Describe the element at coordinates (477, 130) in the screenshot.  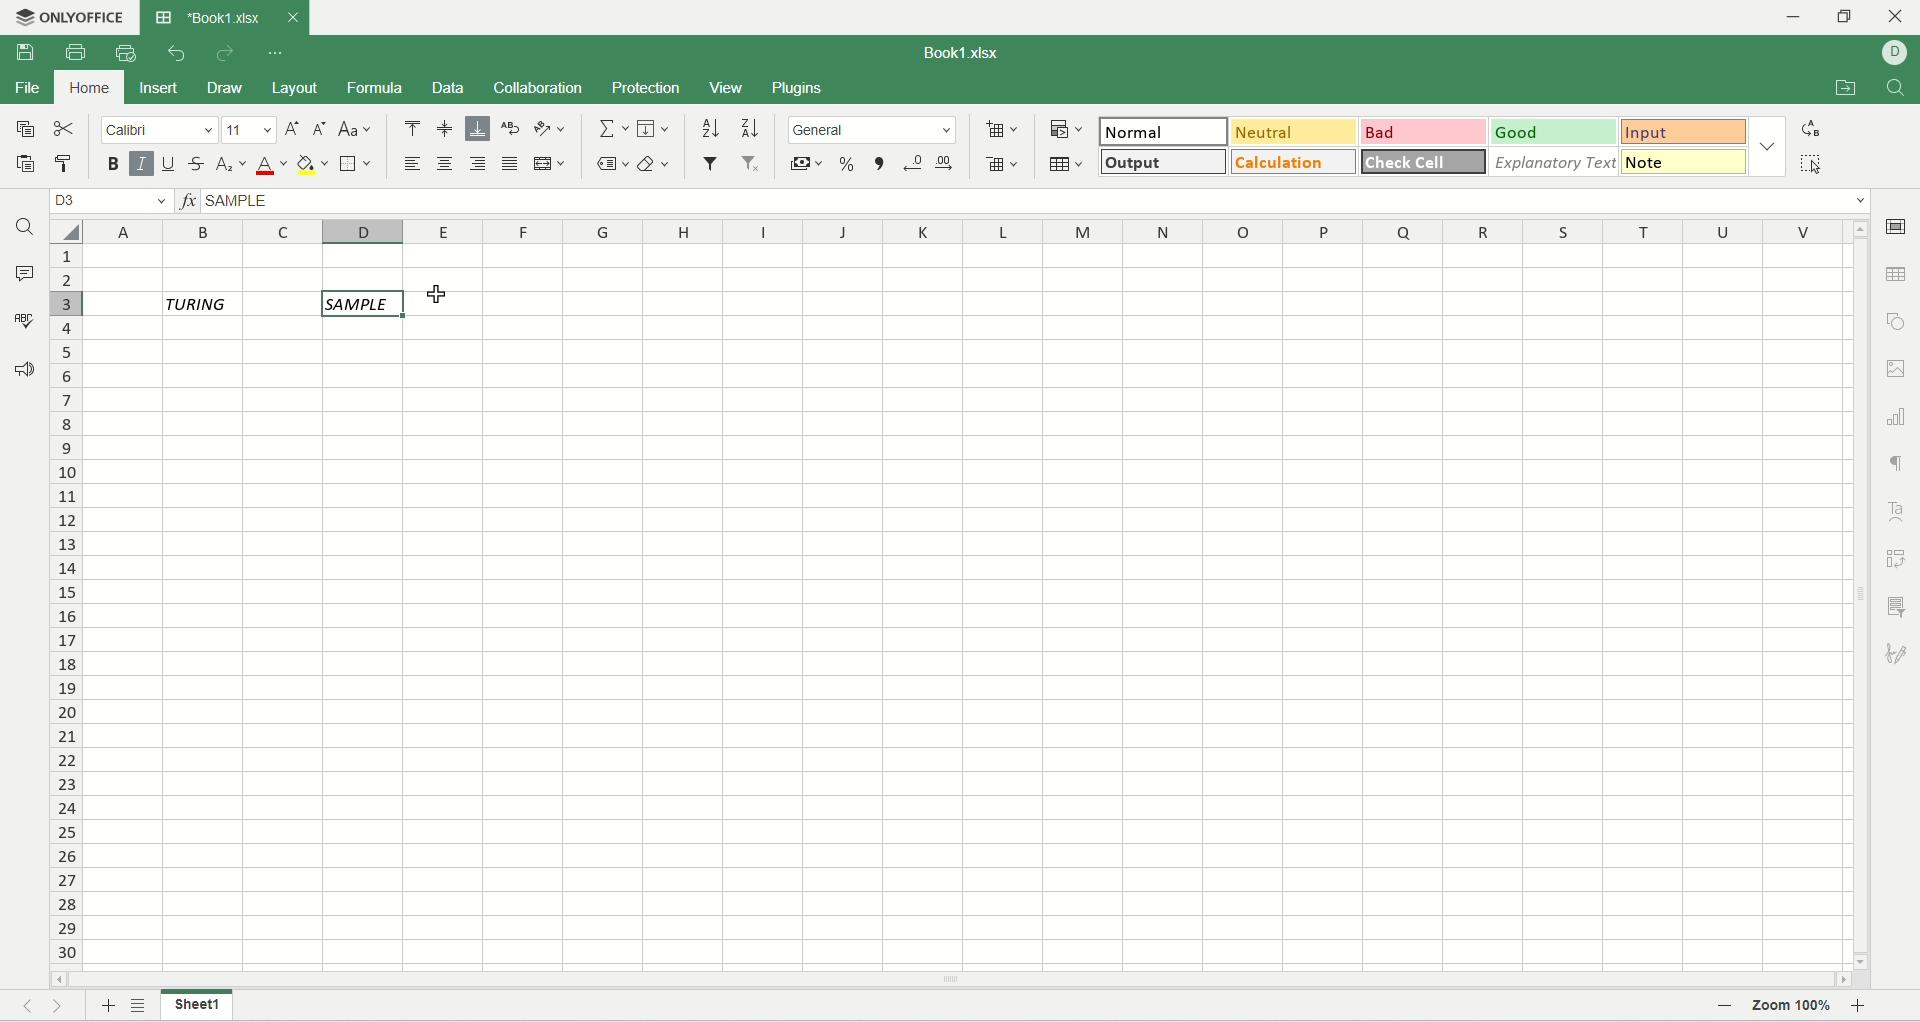
I see `align bottom` at that location.